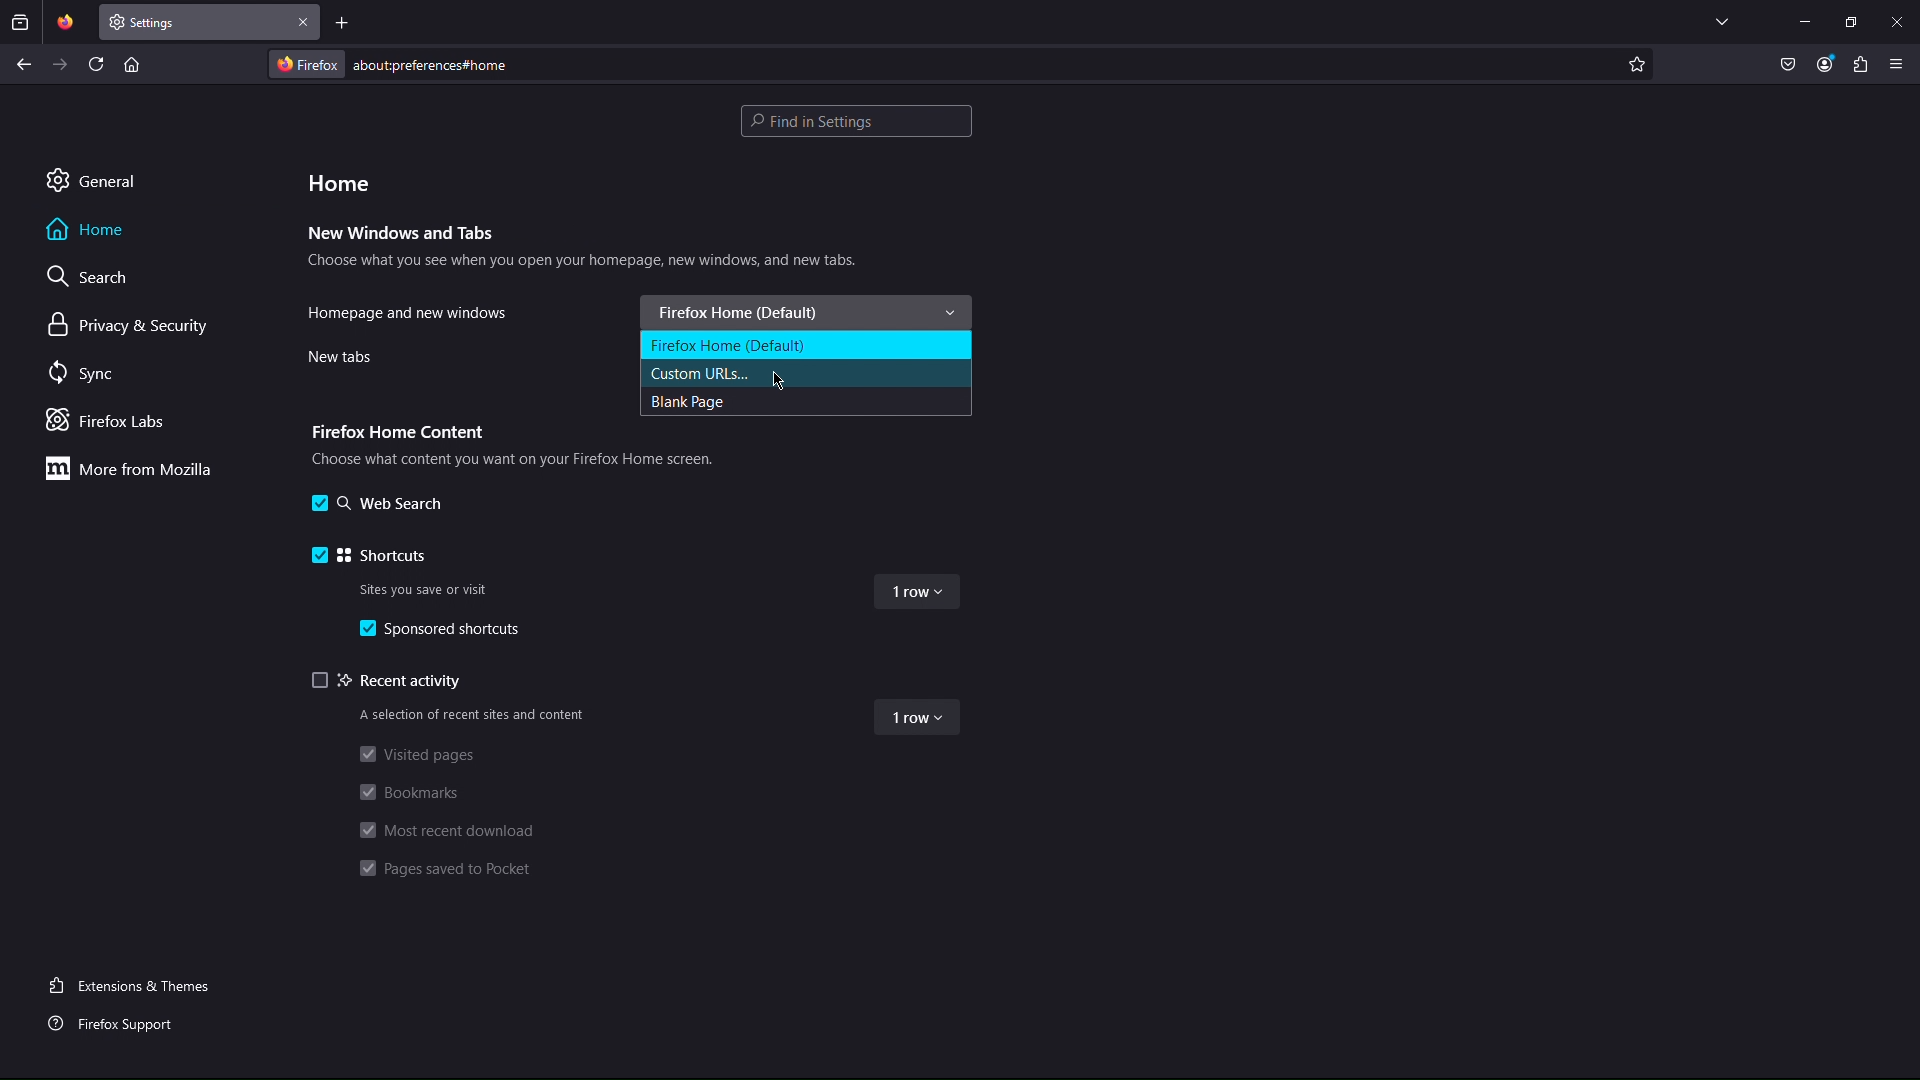 This screenshot has width=1920, height=1080. I want to click on Add new tab, so click(343, 22).